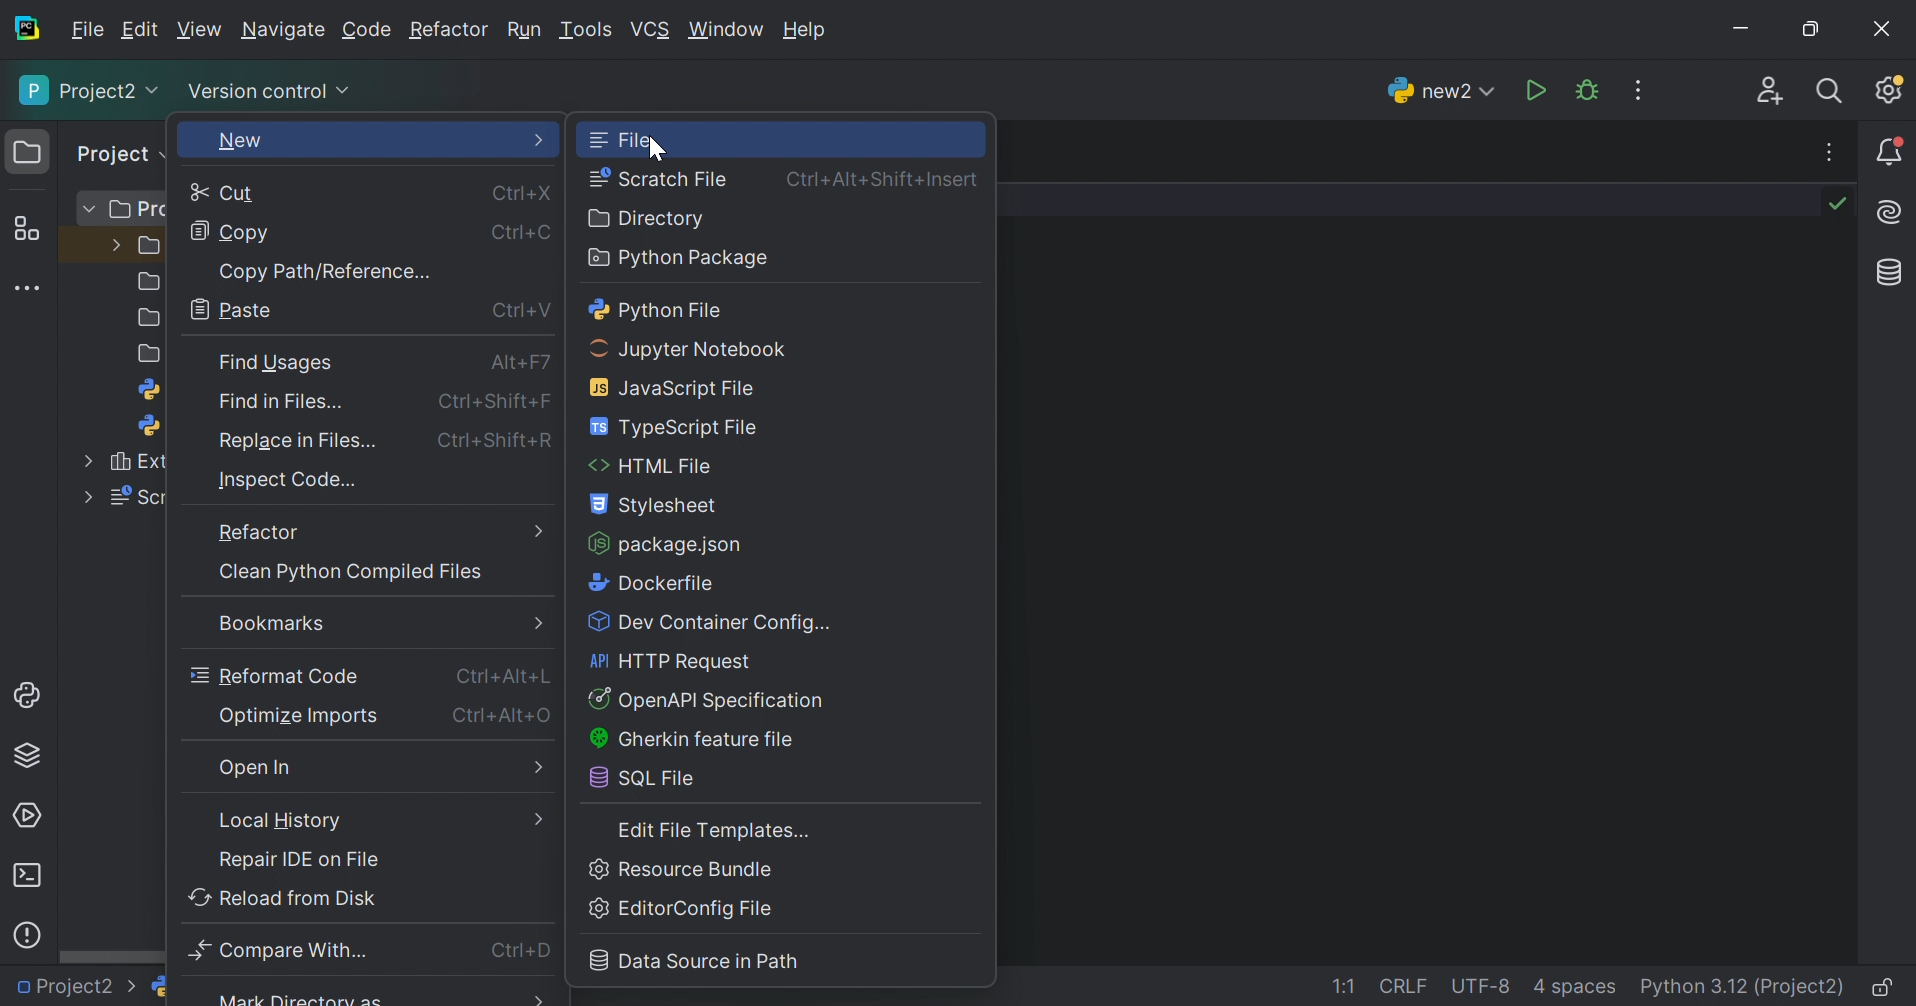 This screenshot has width=1916, height=1006. I want to click on Project2, so click(77, 988).